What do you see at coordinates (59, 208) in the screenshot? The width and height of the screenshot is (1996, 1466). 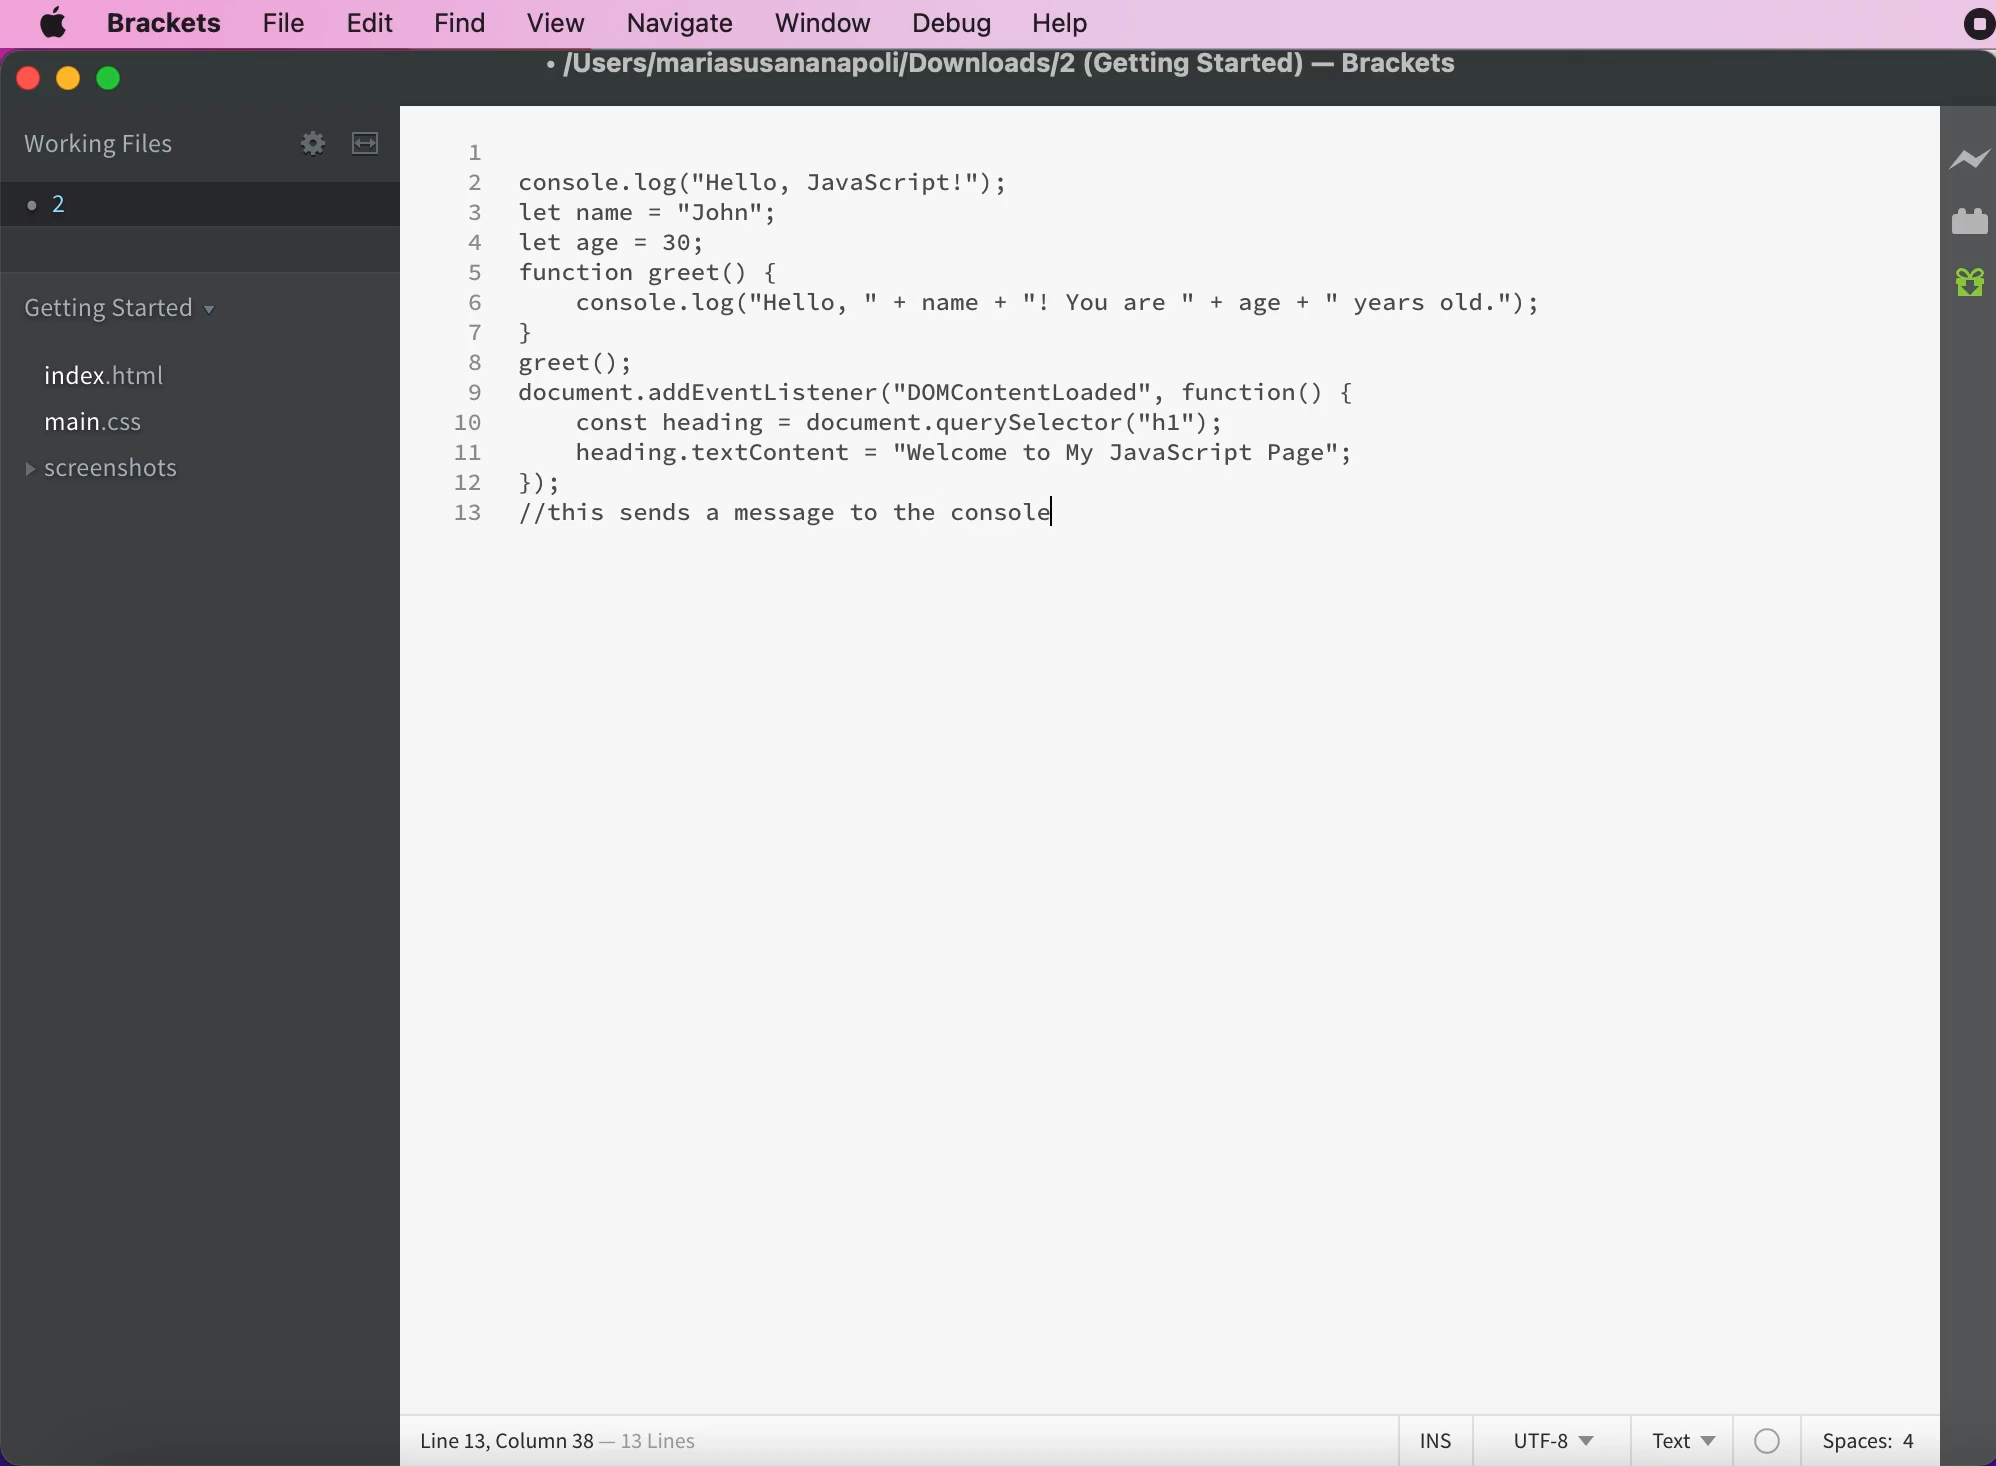 I see `file 2` at bounding box center [59, 208].